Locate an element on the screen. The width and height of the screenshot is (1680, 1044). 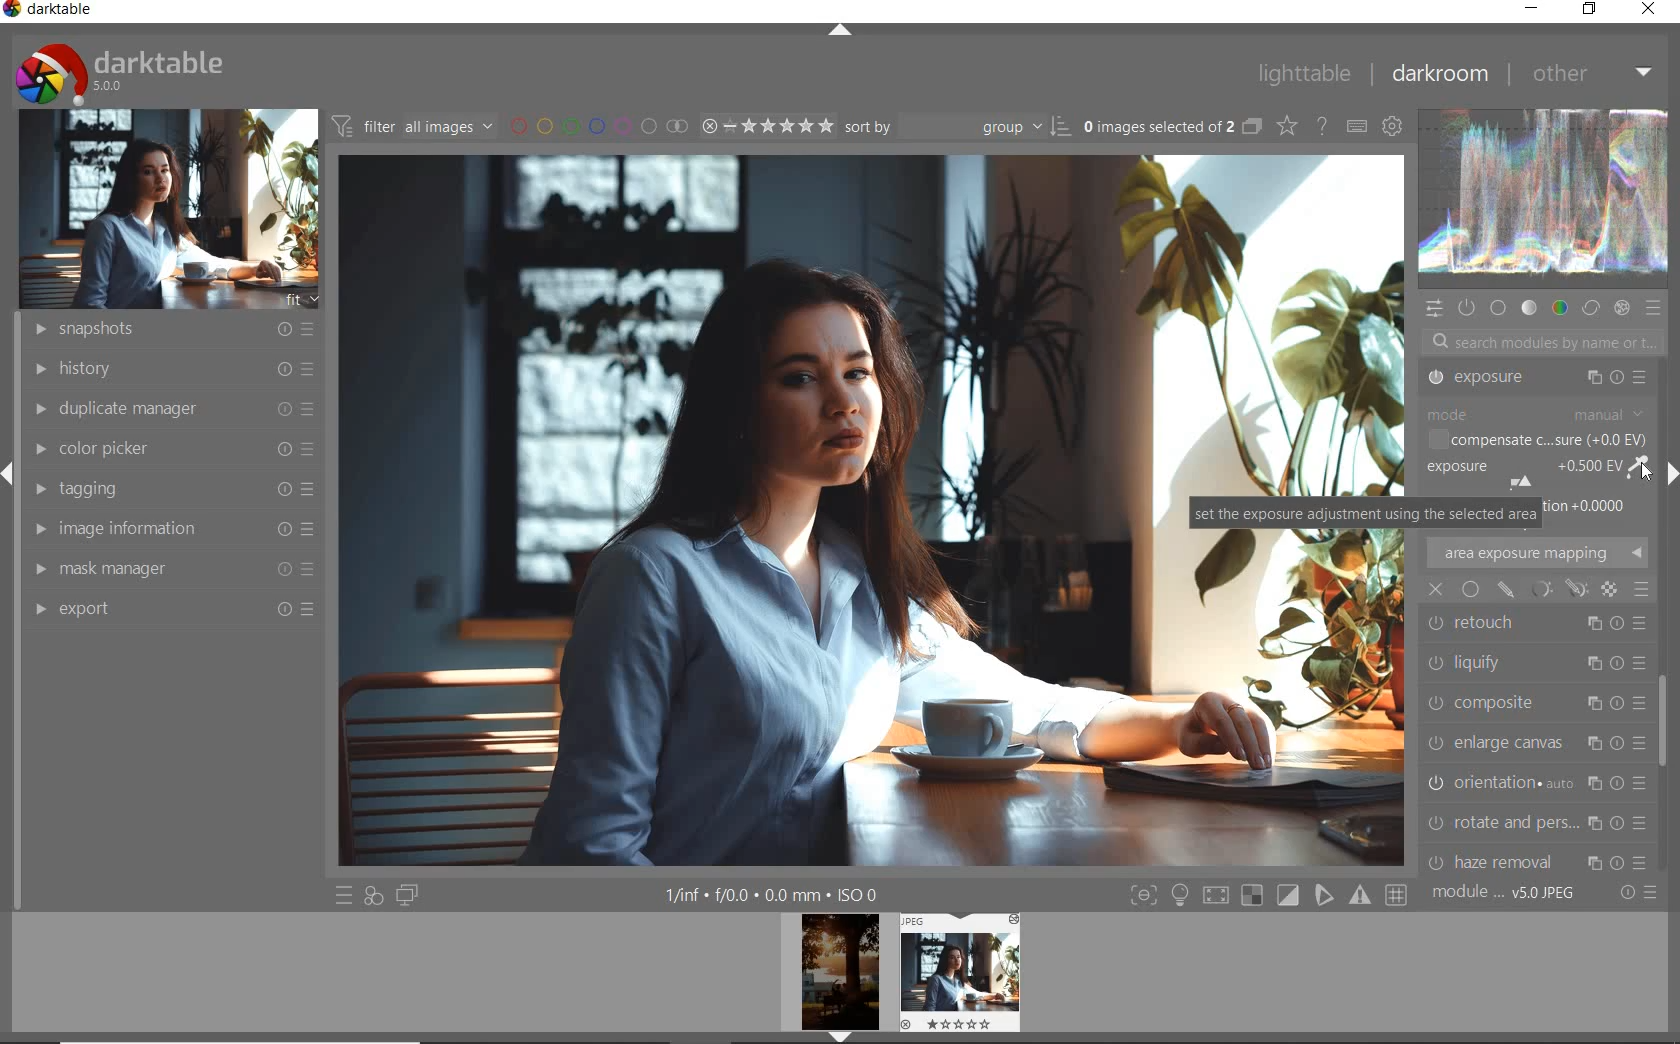
SELECTED IMAGES is located at coordinates (1155, 127).